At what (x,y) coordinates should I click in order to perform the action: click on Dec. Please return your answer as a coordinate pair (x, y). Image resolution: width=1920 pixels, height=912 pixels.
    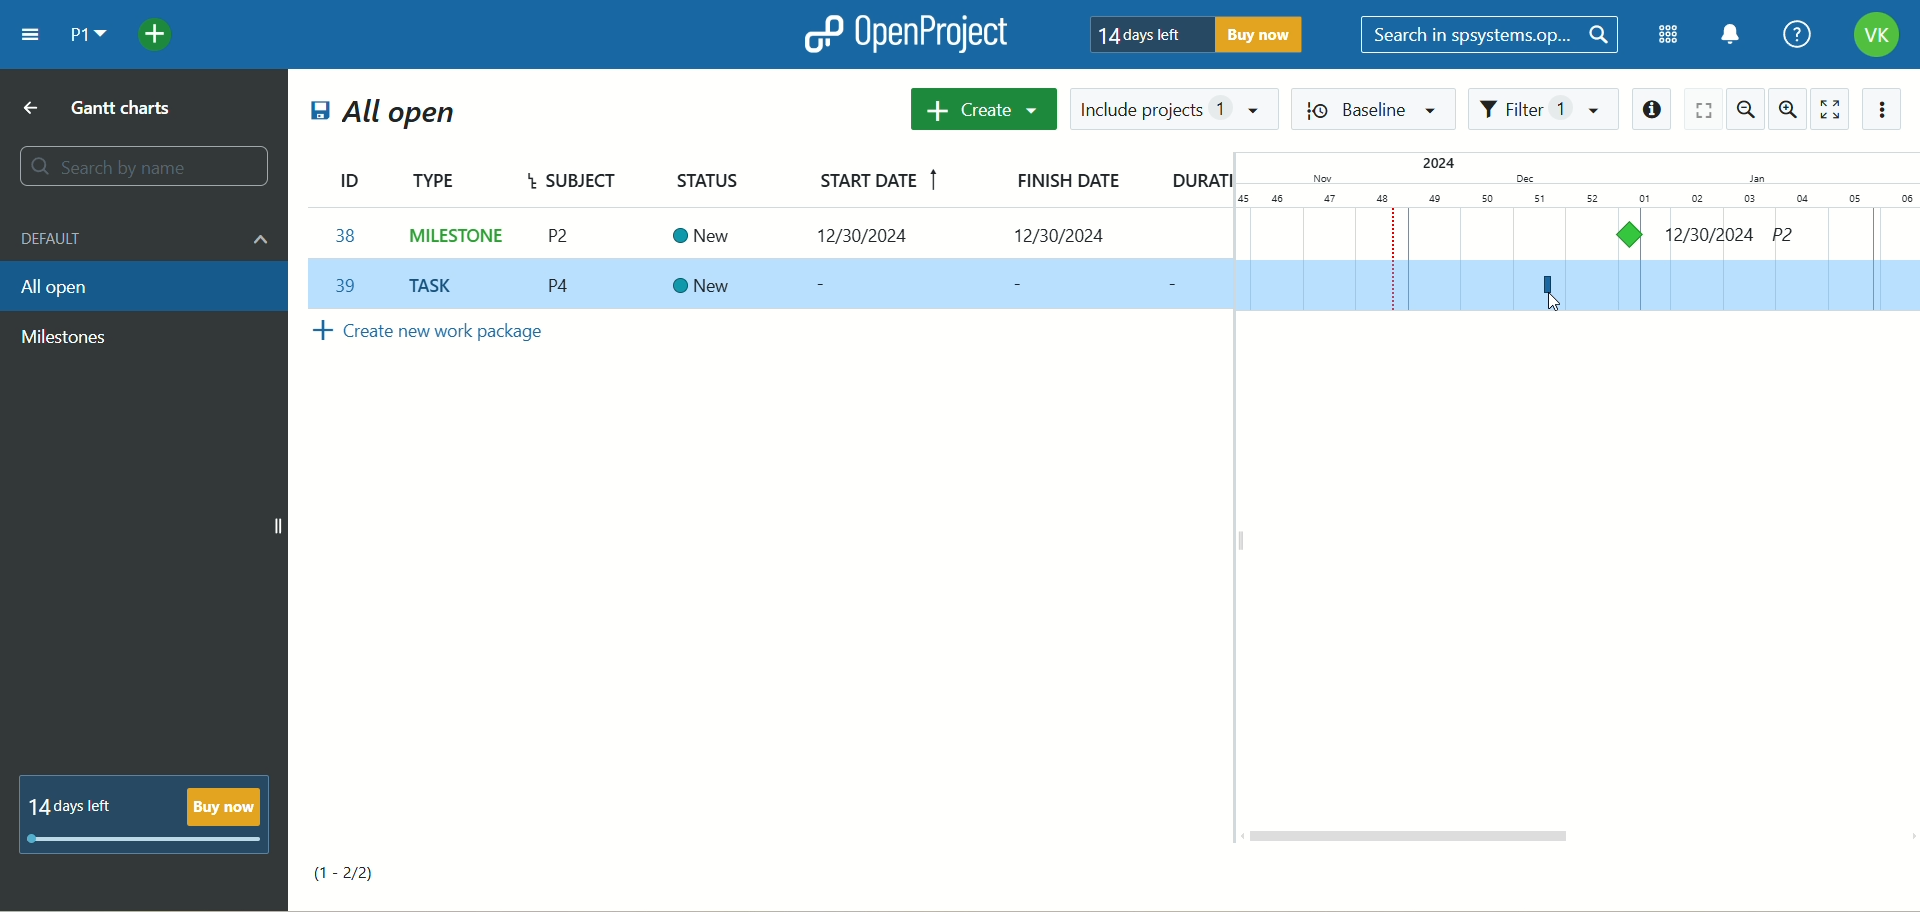
    Looking at the image, I should click on (1517, 177).